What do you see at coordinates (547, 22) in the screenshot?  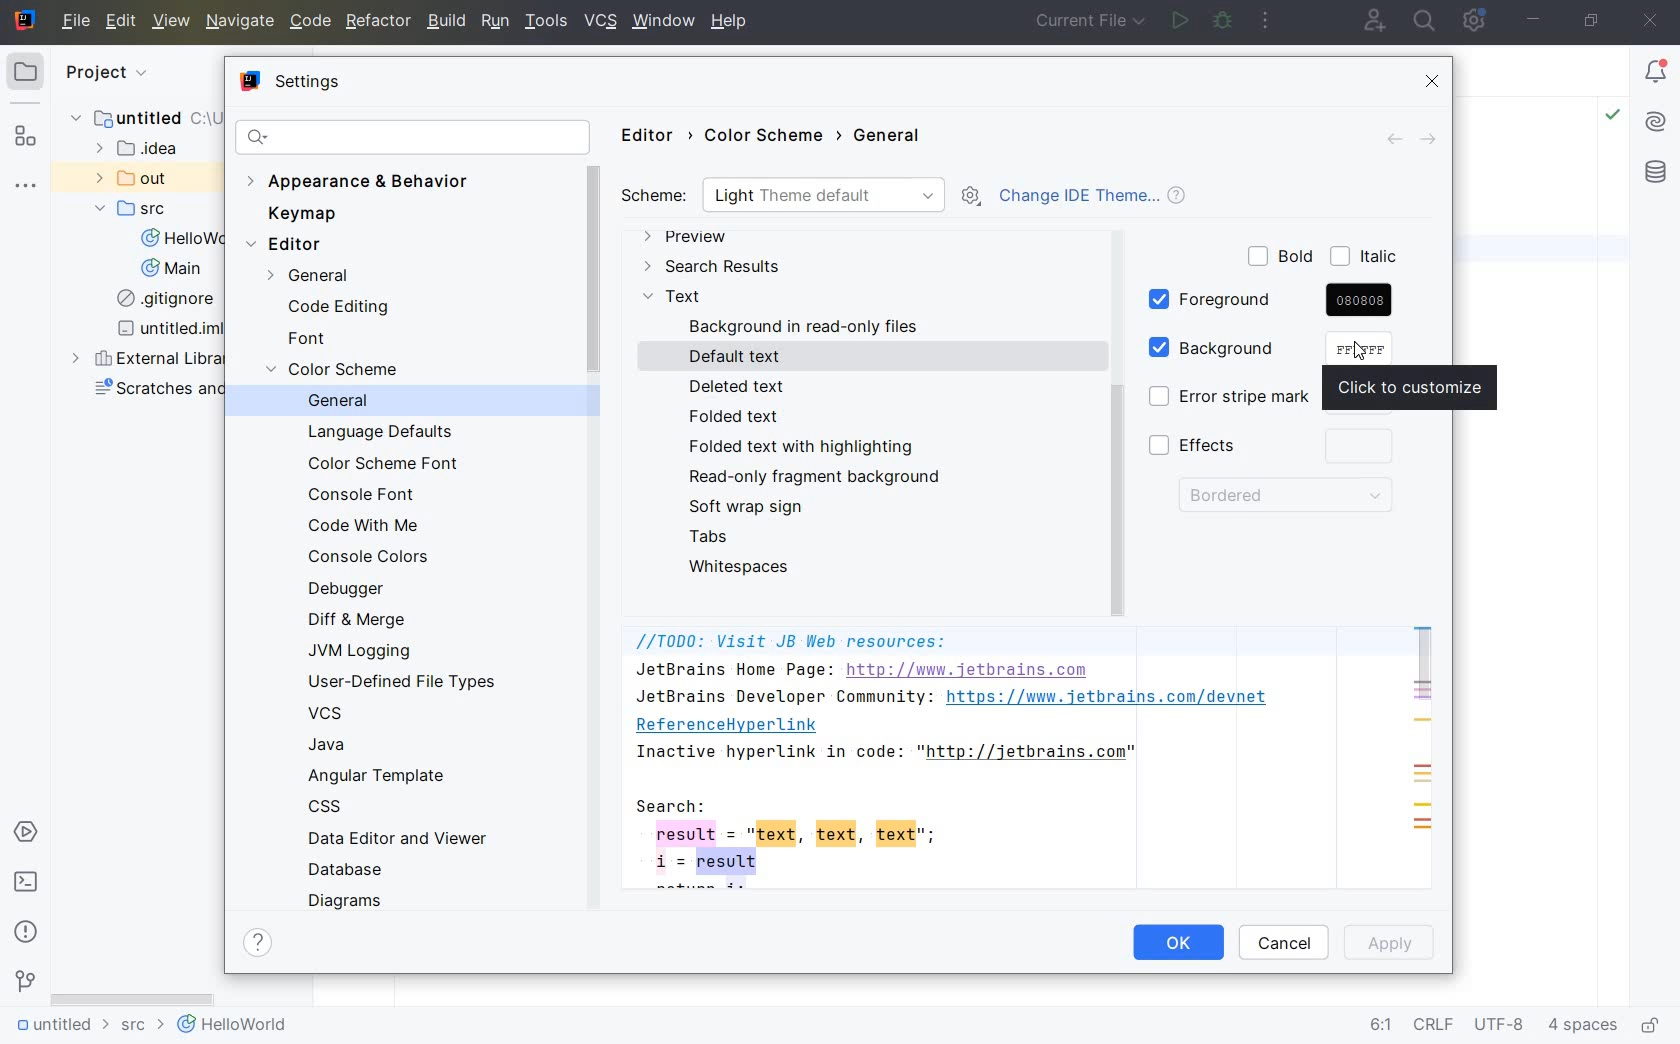 I see `TOOLS` at bounding box center [547, 22].